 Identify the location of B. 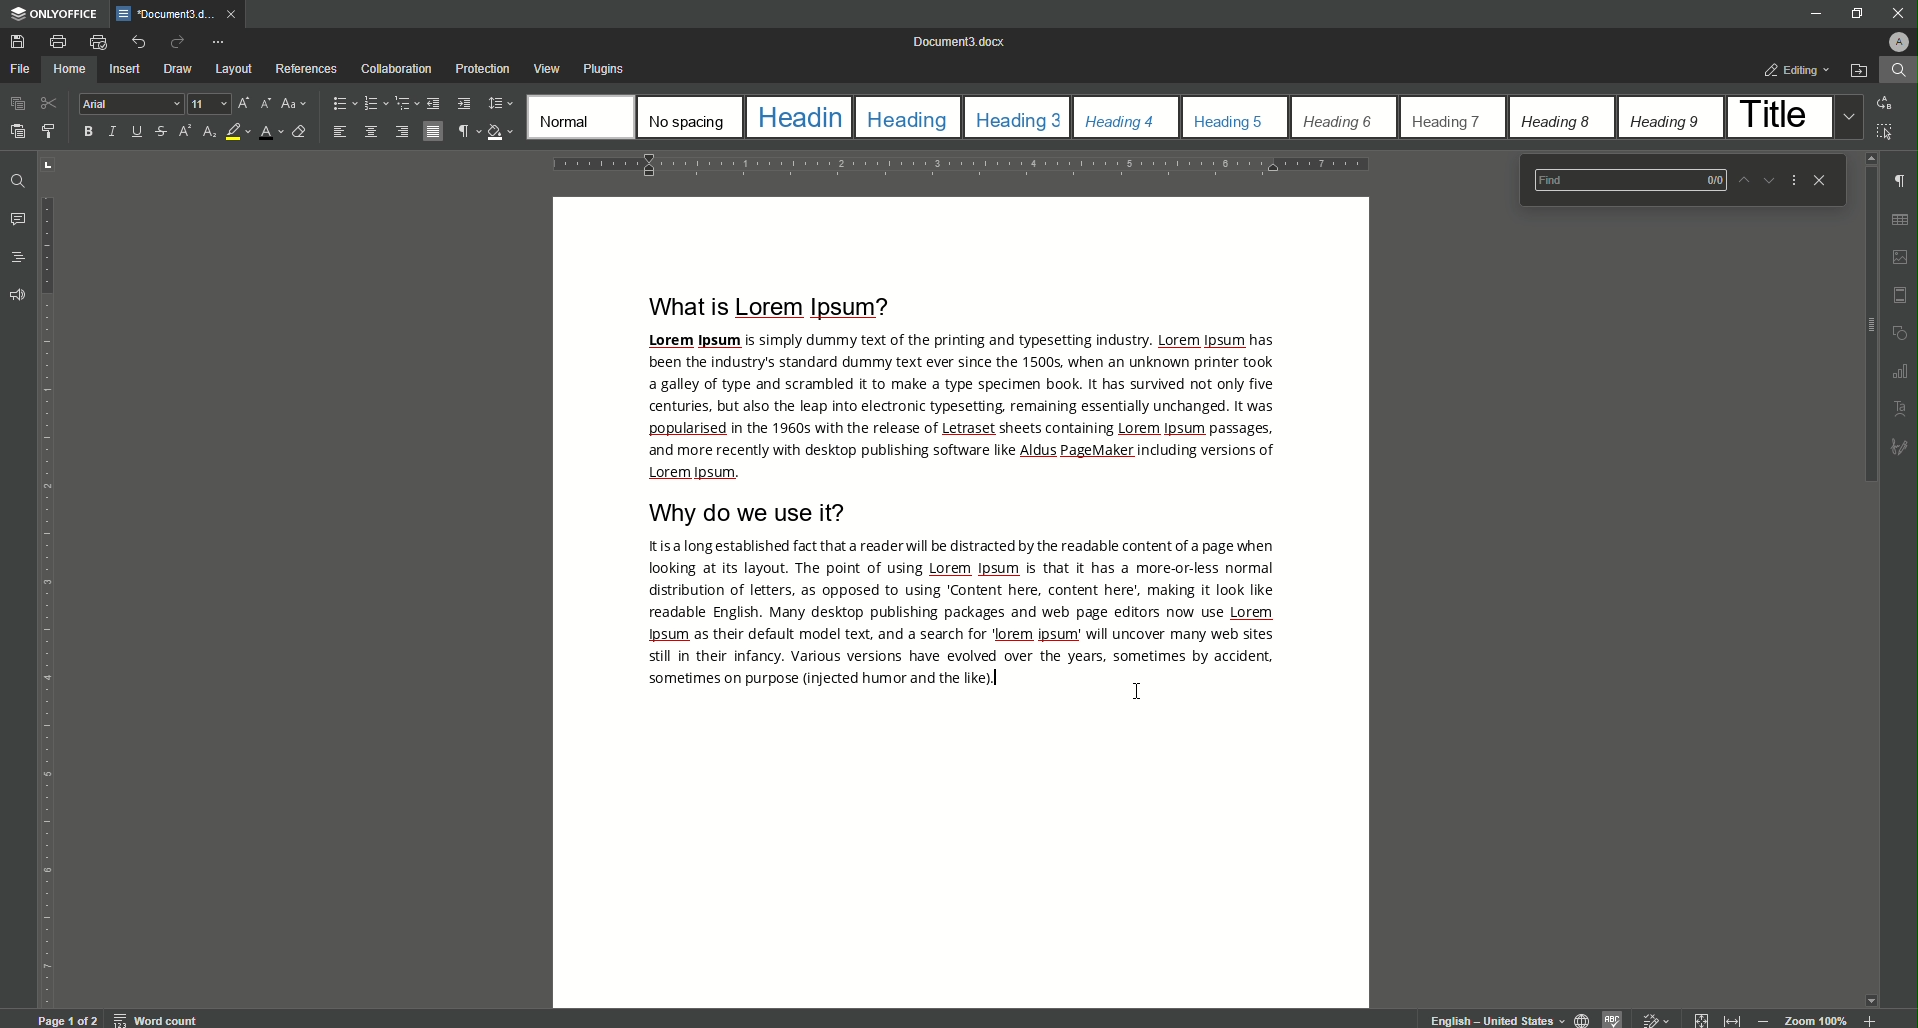
(85, 132).